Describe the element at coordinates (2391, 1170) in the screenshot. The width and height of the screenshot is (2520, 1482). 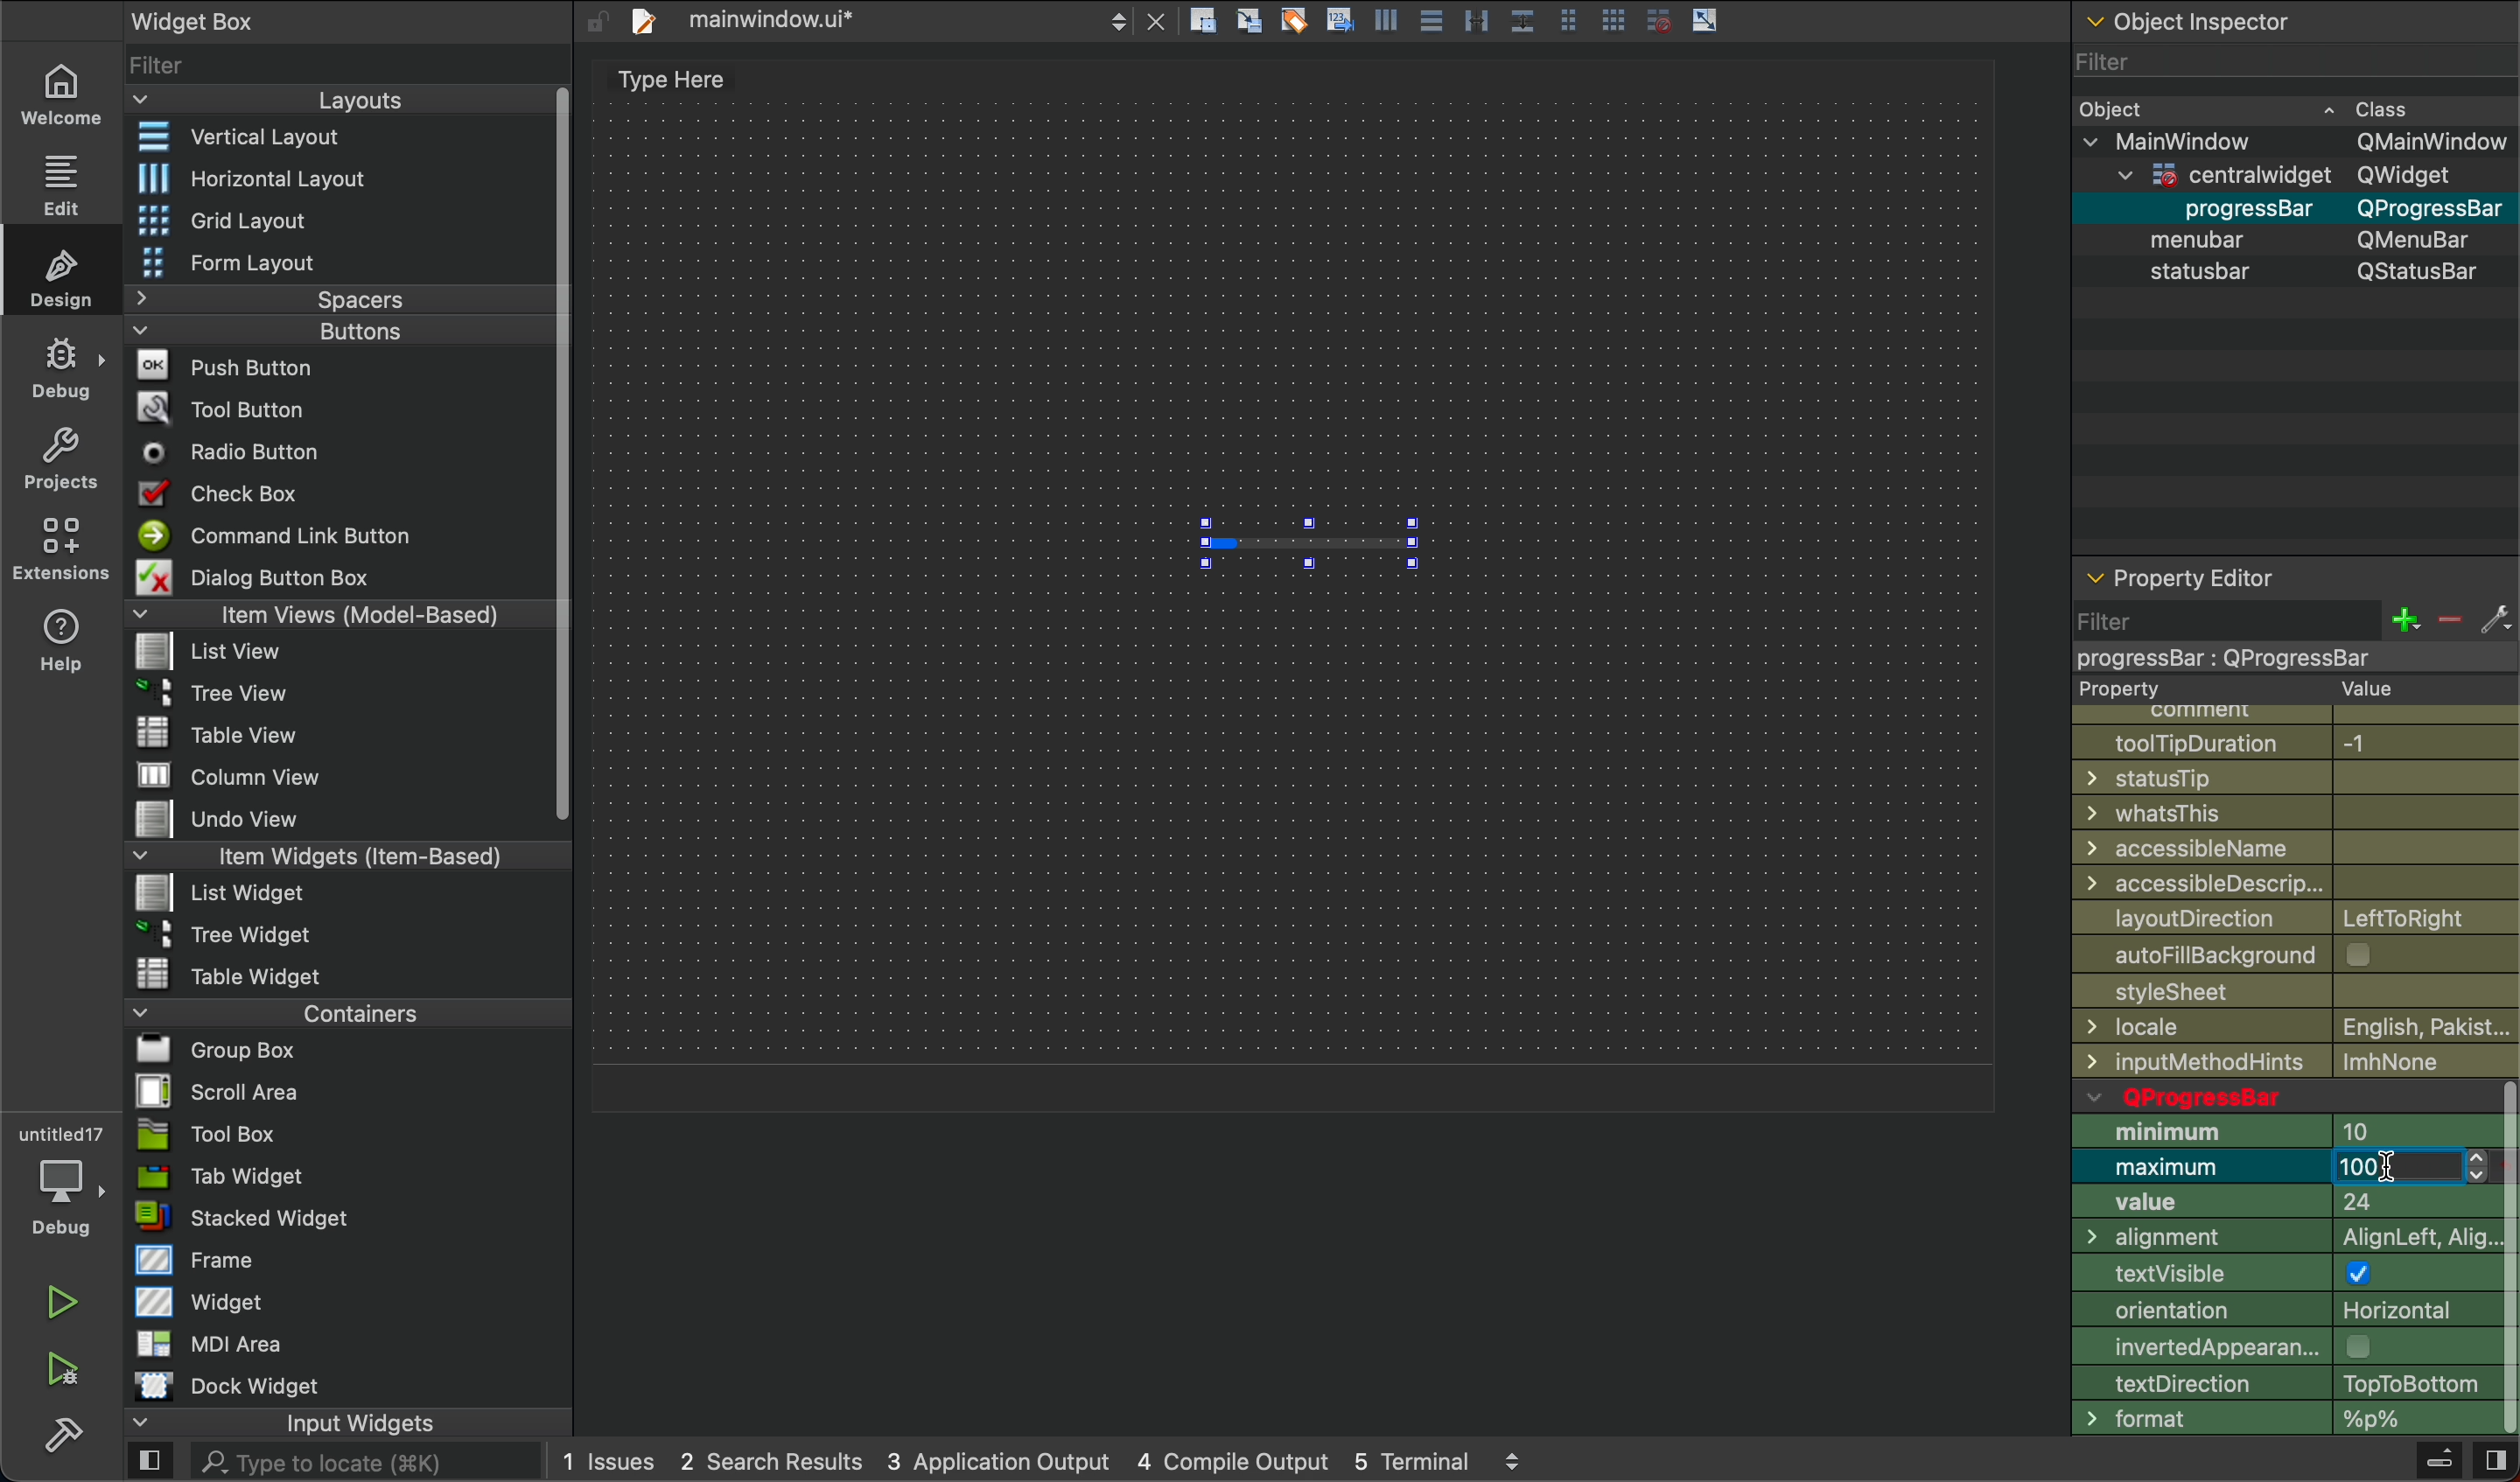
I see `cursor` at that location.